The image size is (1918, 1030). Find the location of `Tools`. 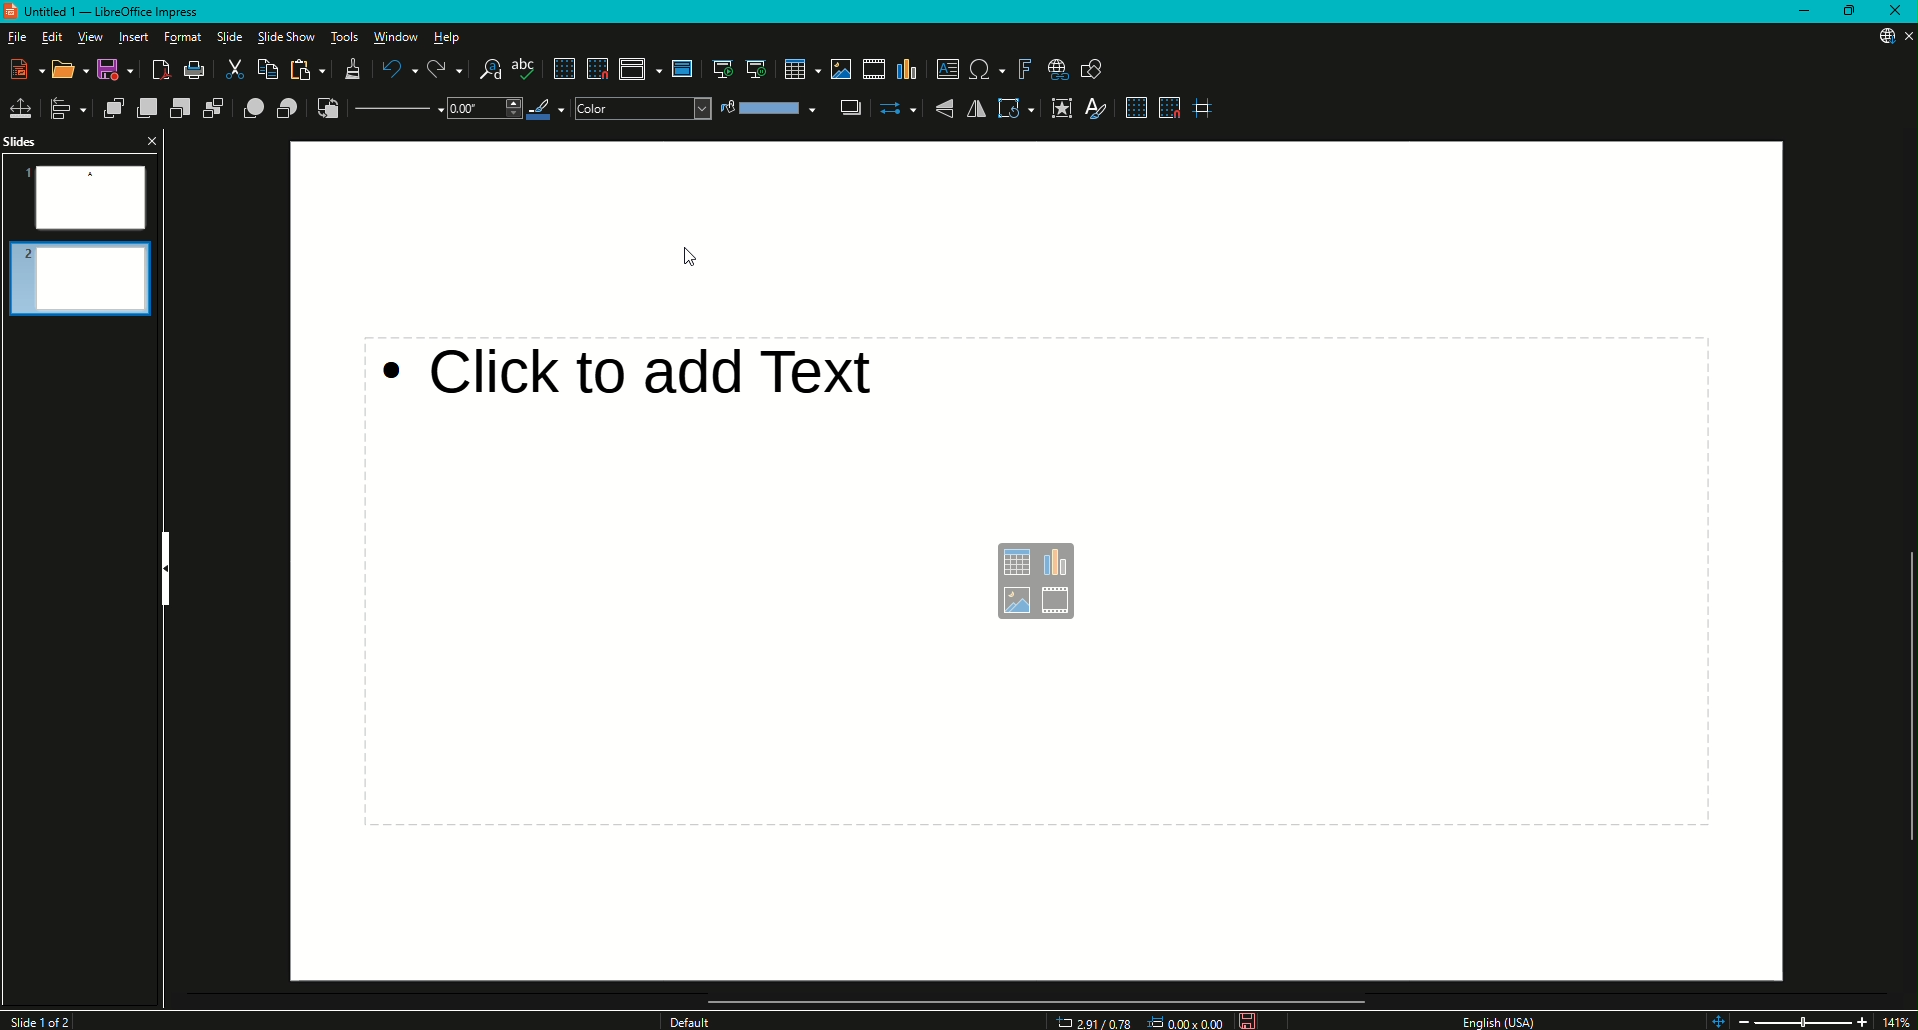

Tools is located at coordinates (347, 38).